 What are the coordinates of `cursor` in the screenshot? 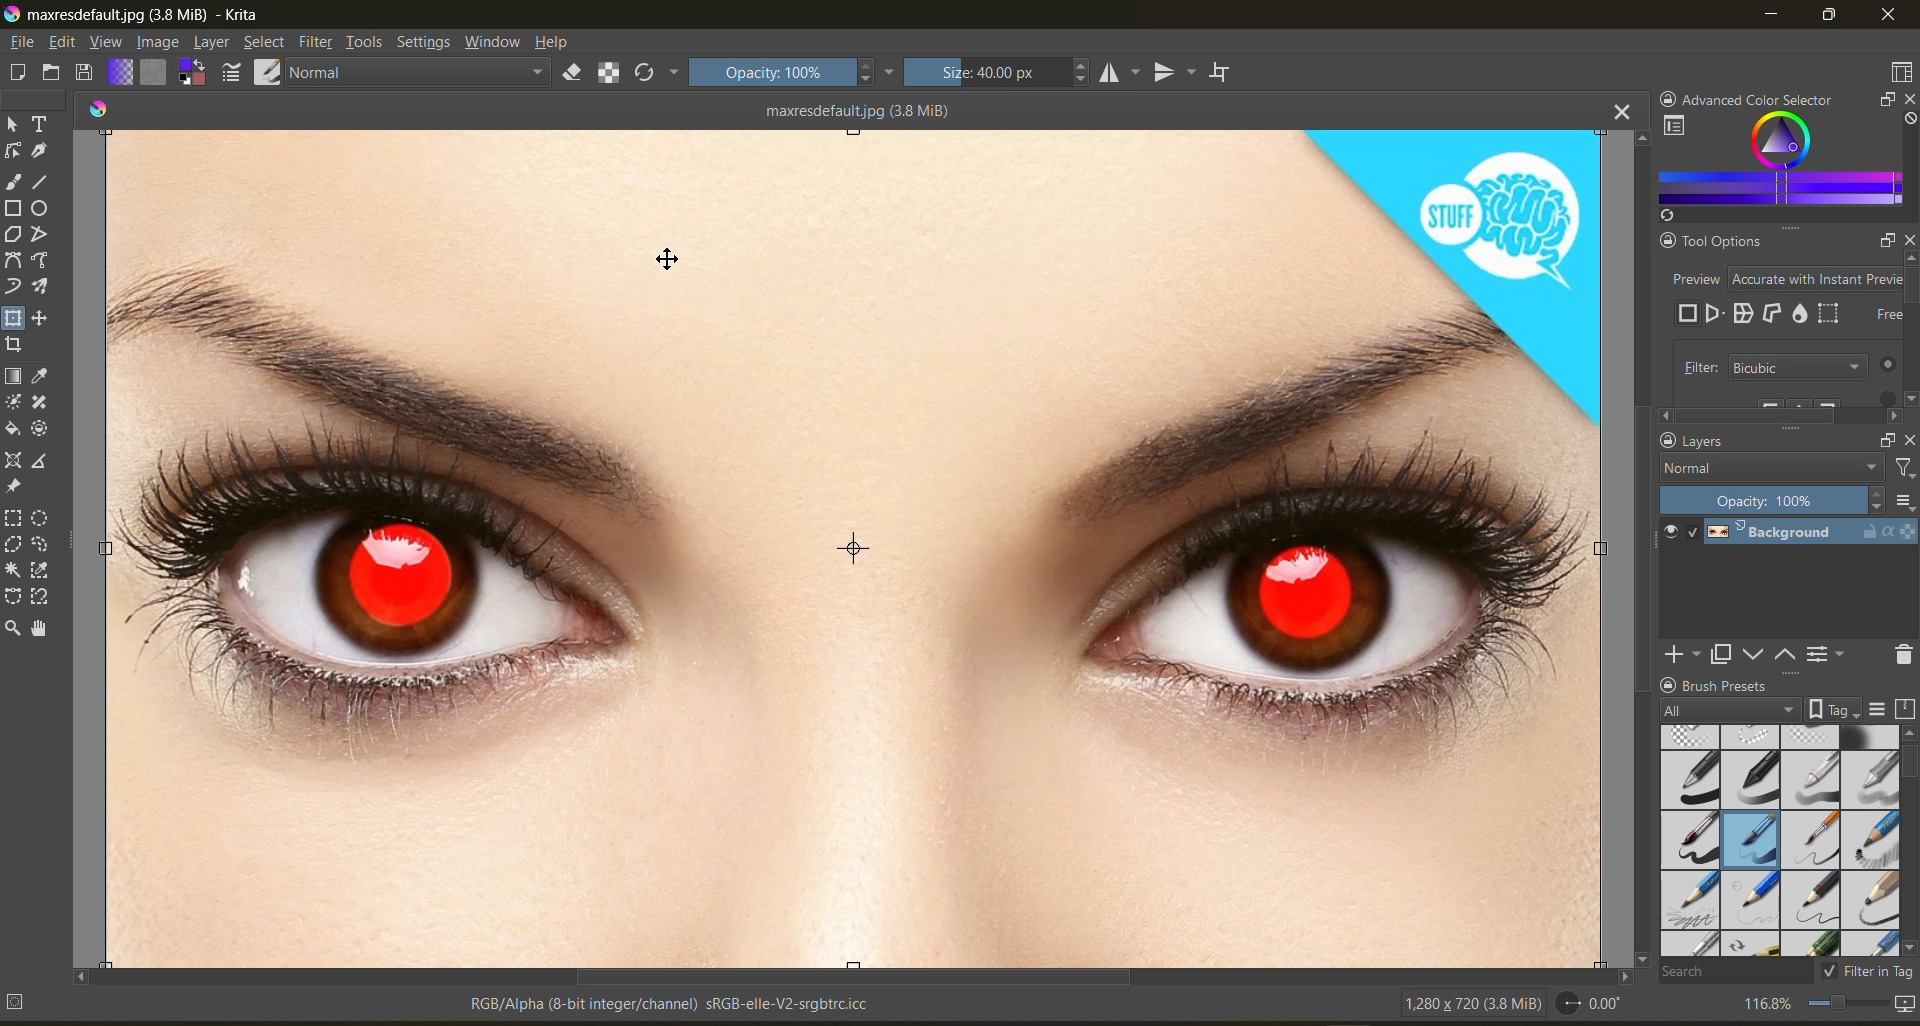 It's located at (665, 259).